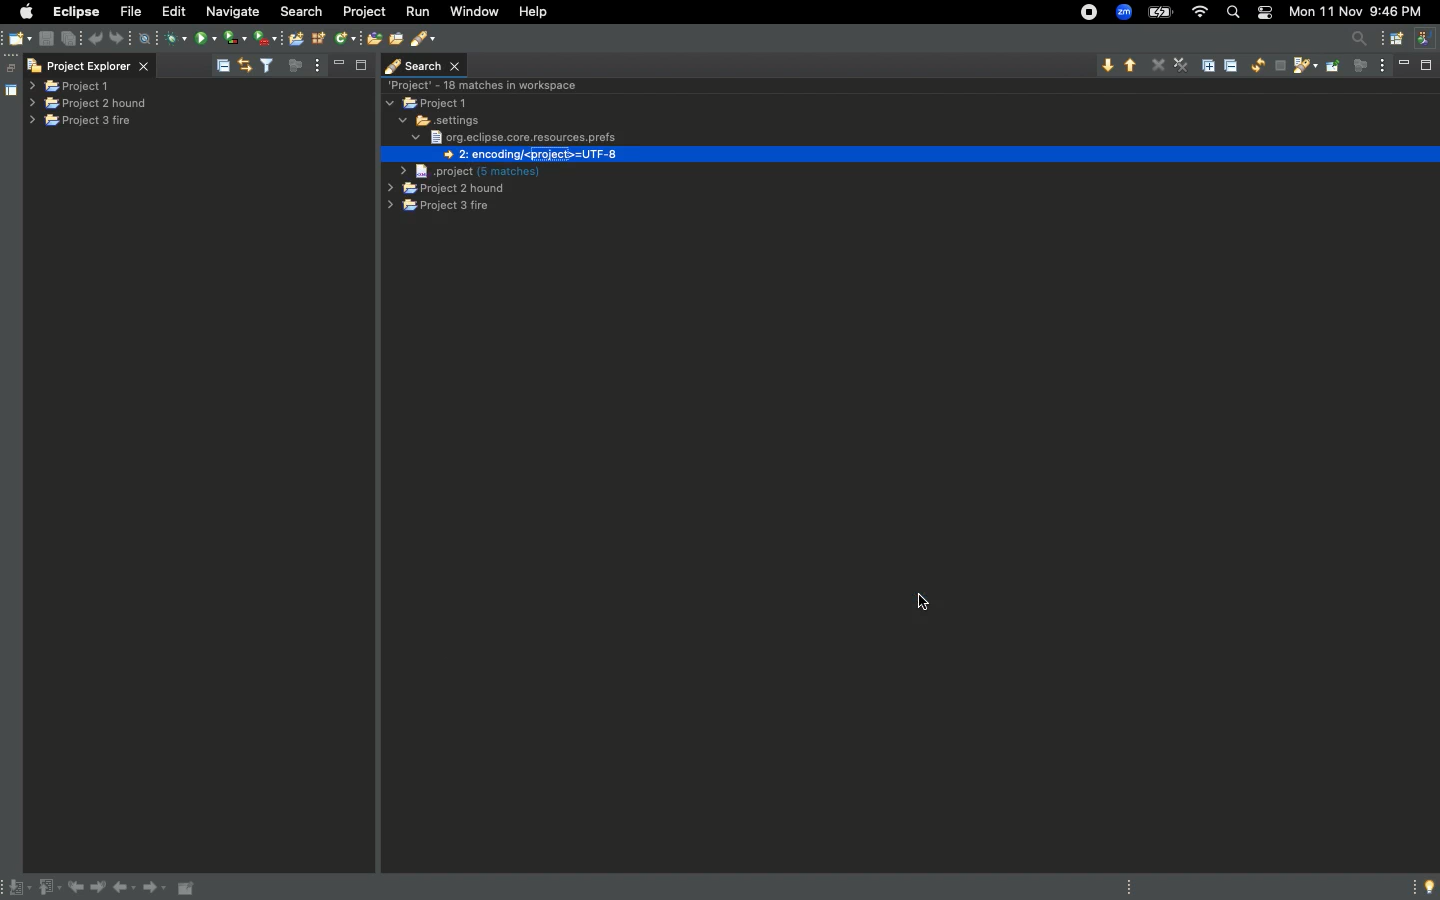 The height and width of the screenshot is (900, 1440). Describe the element at coordinates (1106, 65) in the screenshot. I see `Show next match` at that location.